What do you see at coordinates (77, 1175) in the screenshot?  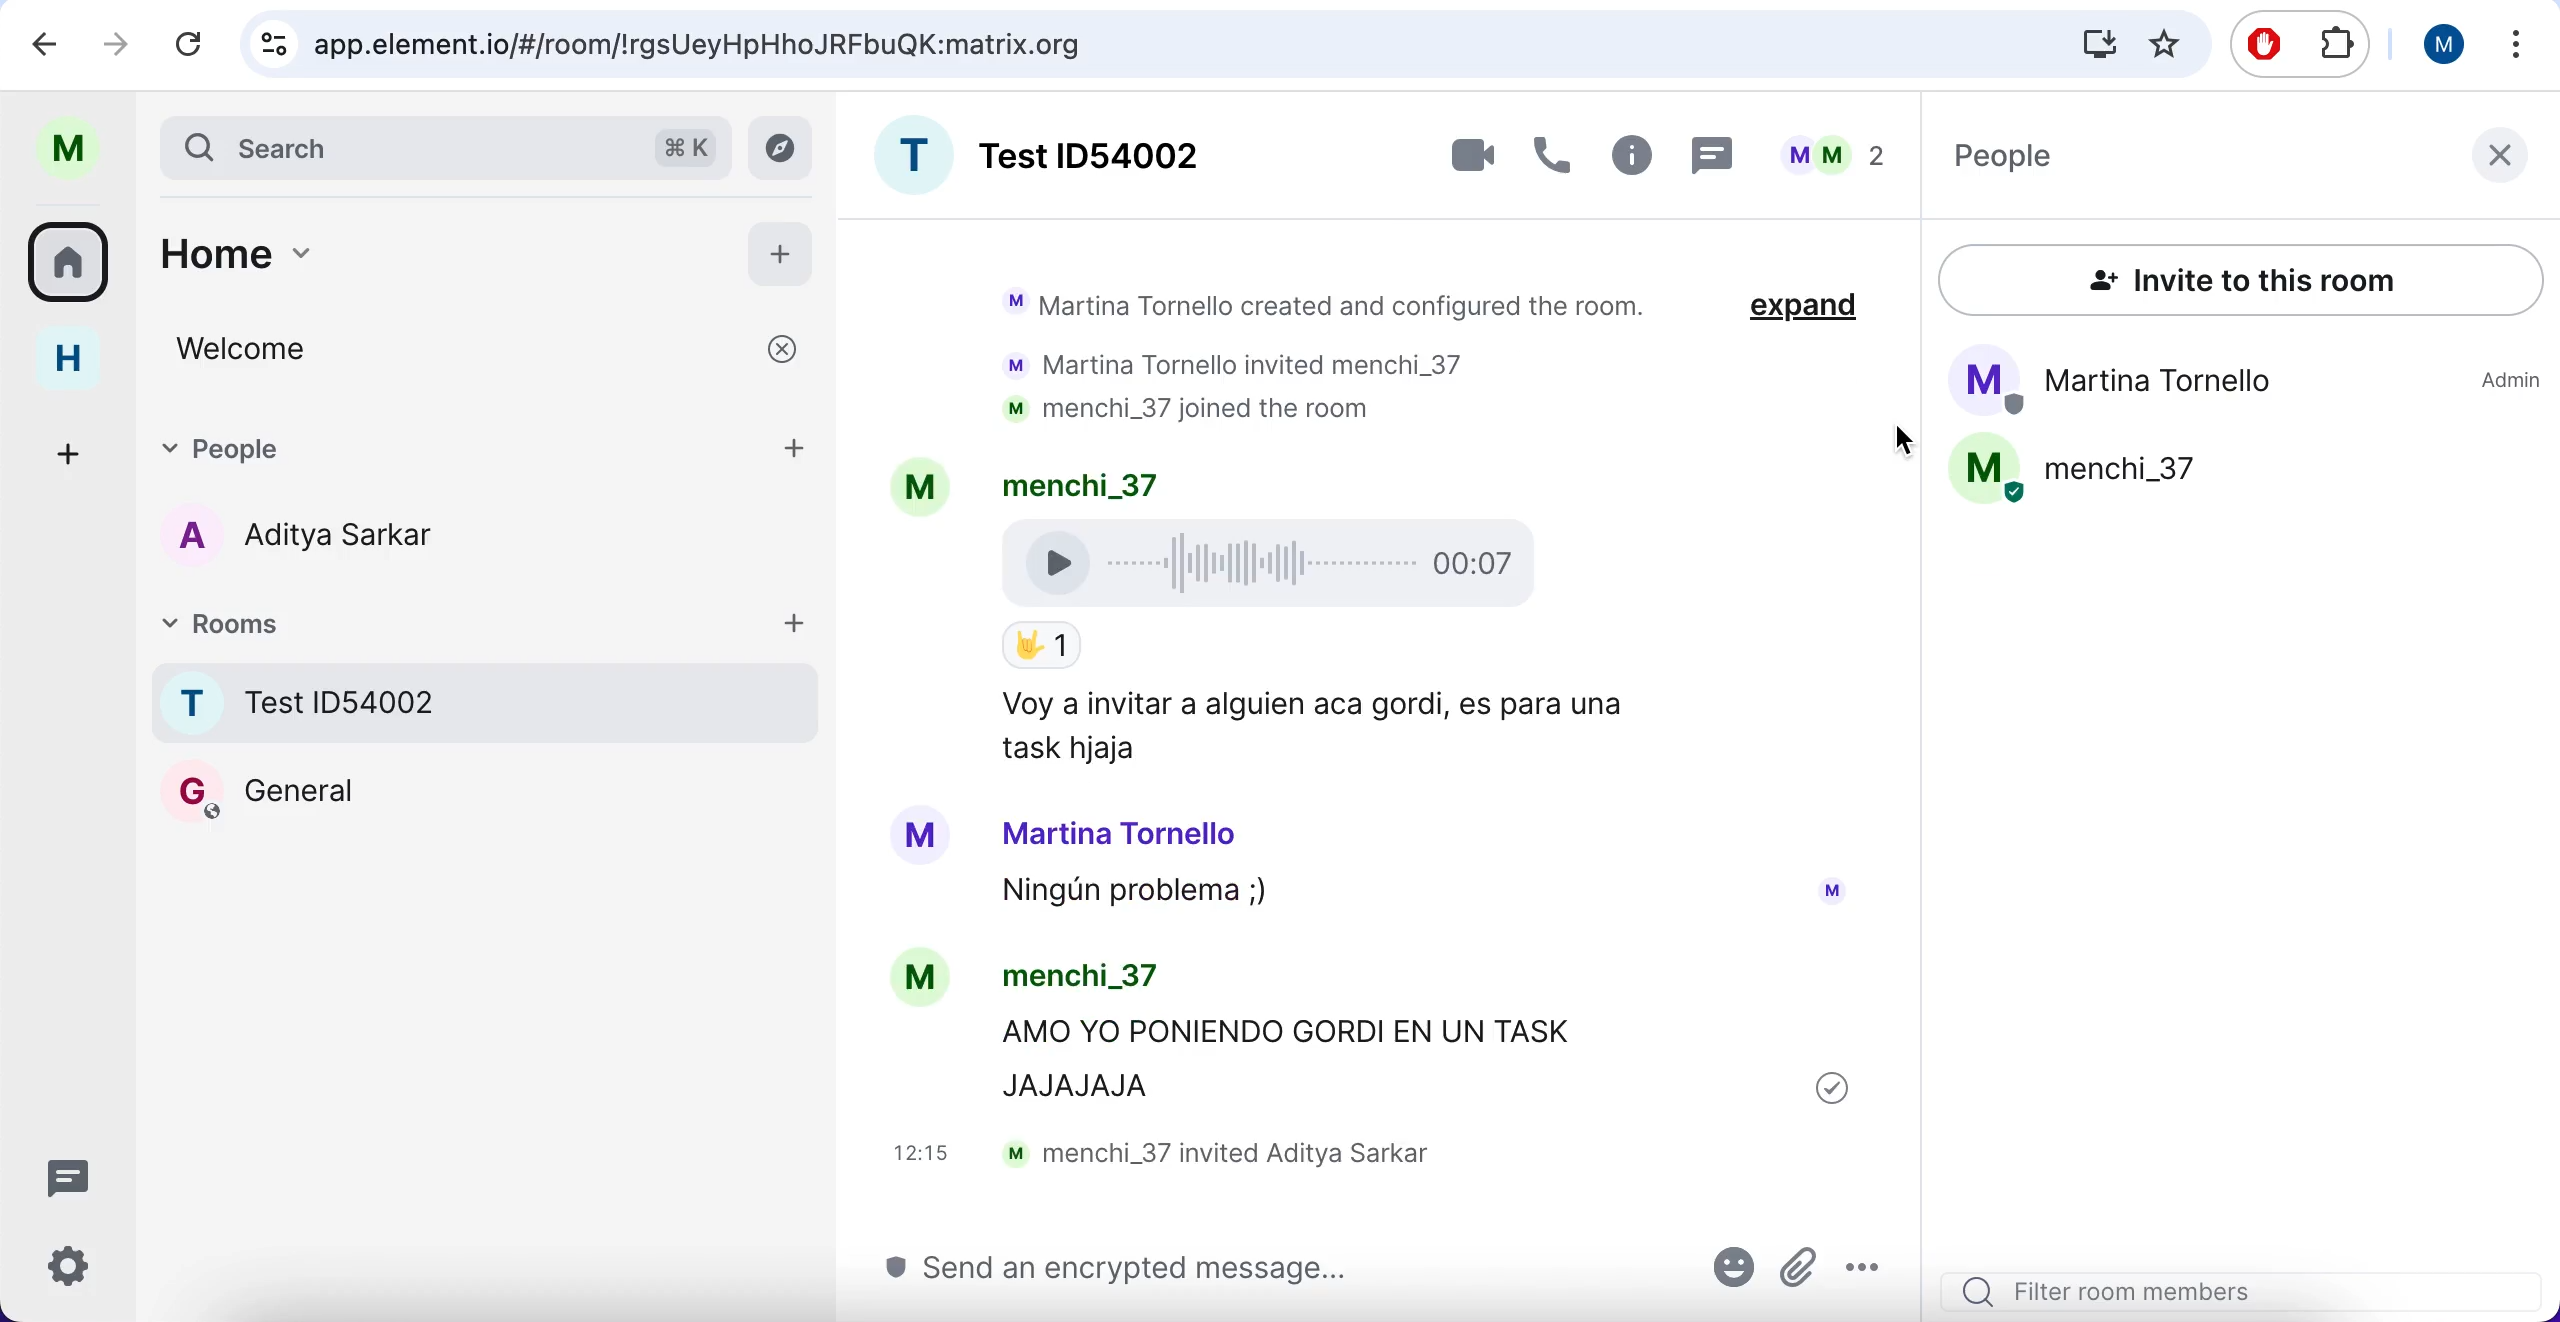 I see `chat` at bounding box center [77, 1175].